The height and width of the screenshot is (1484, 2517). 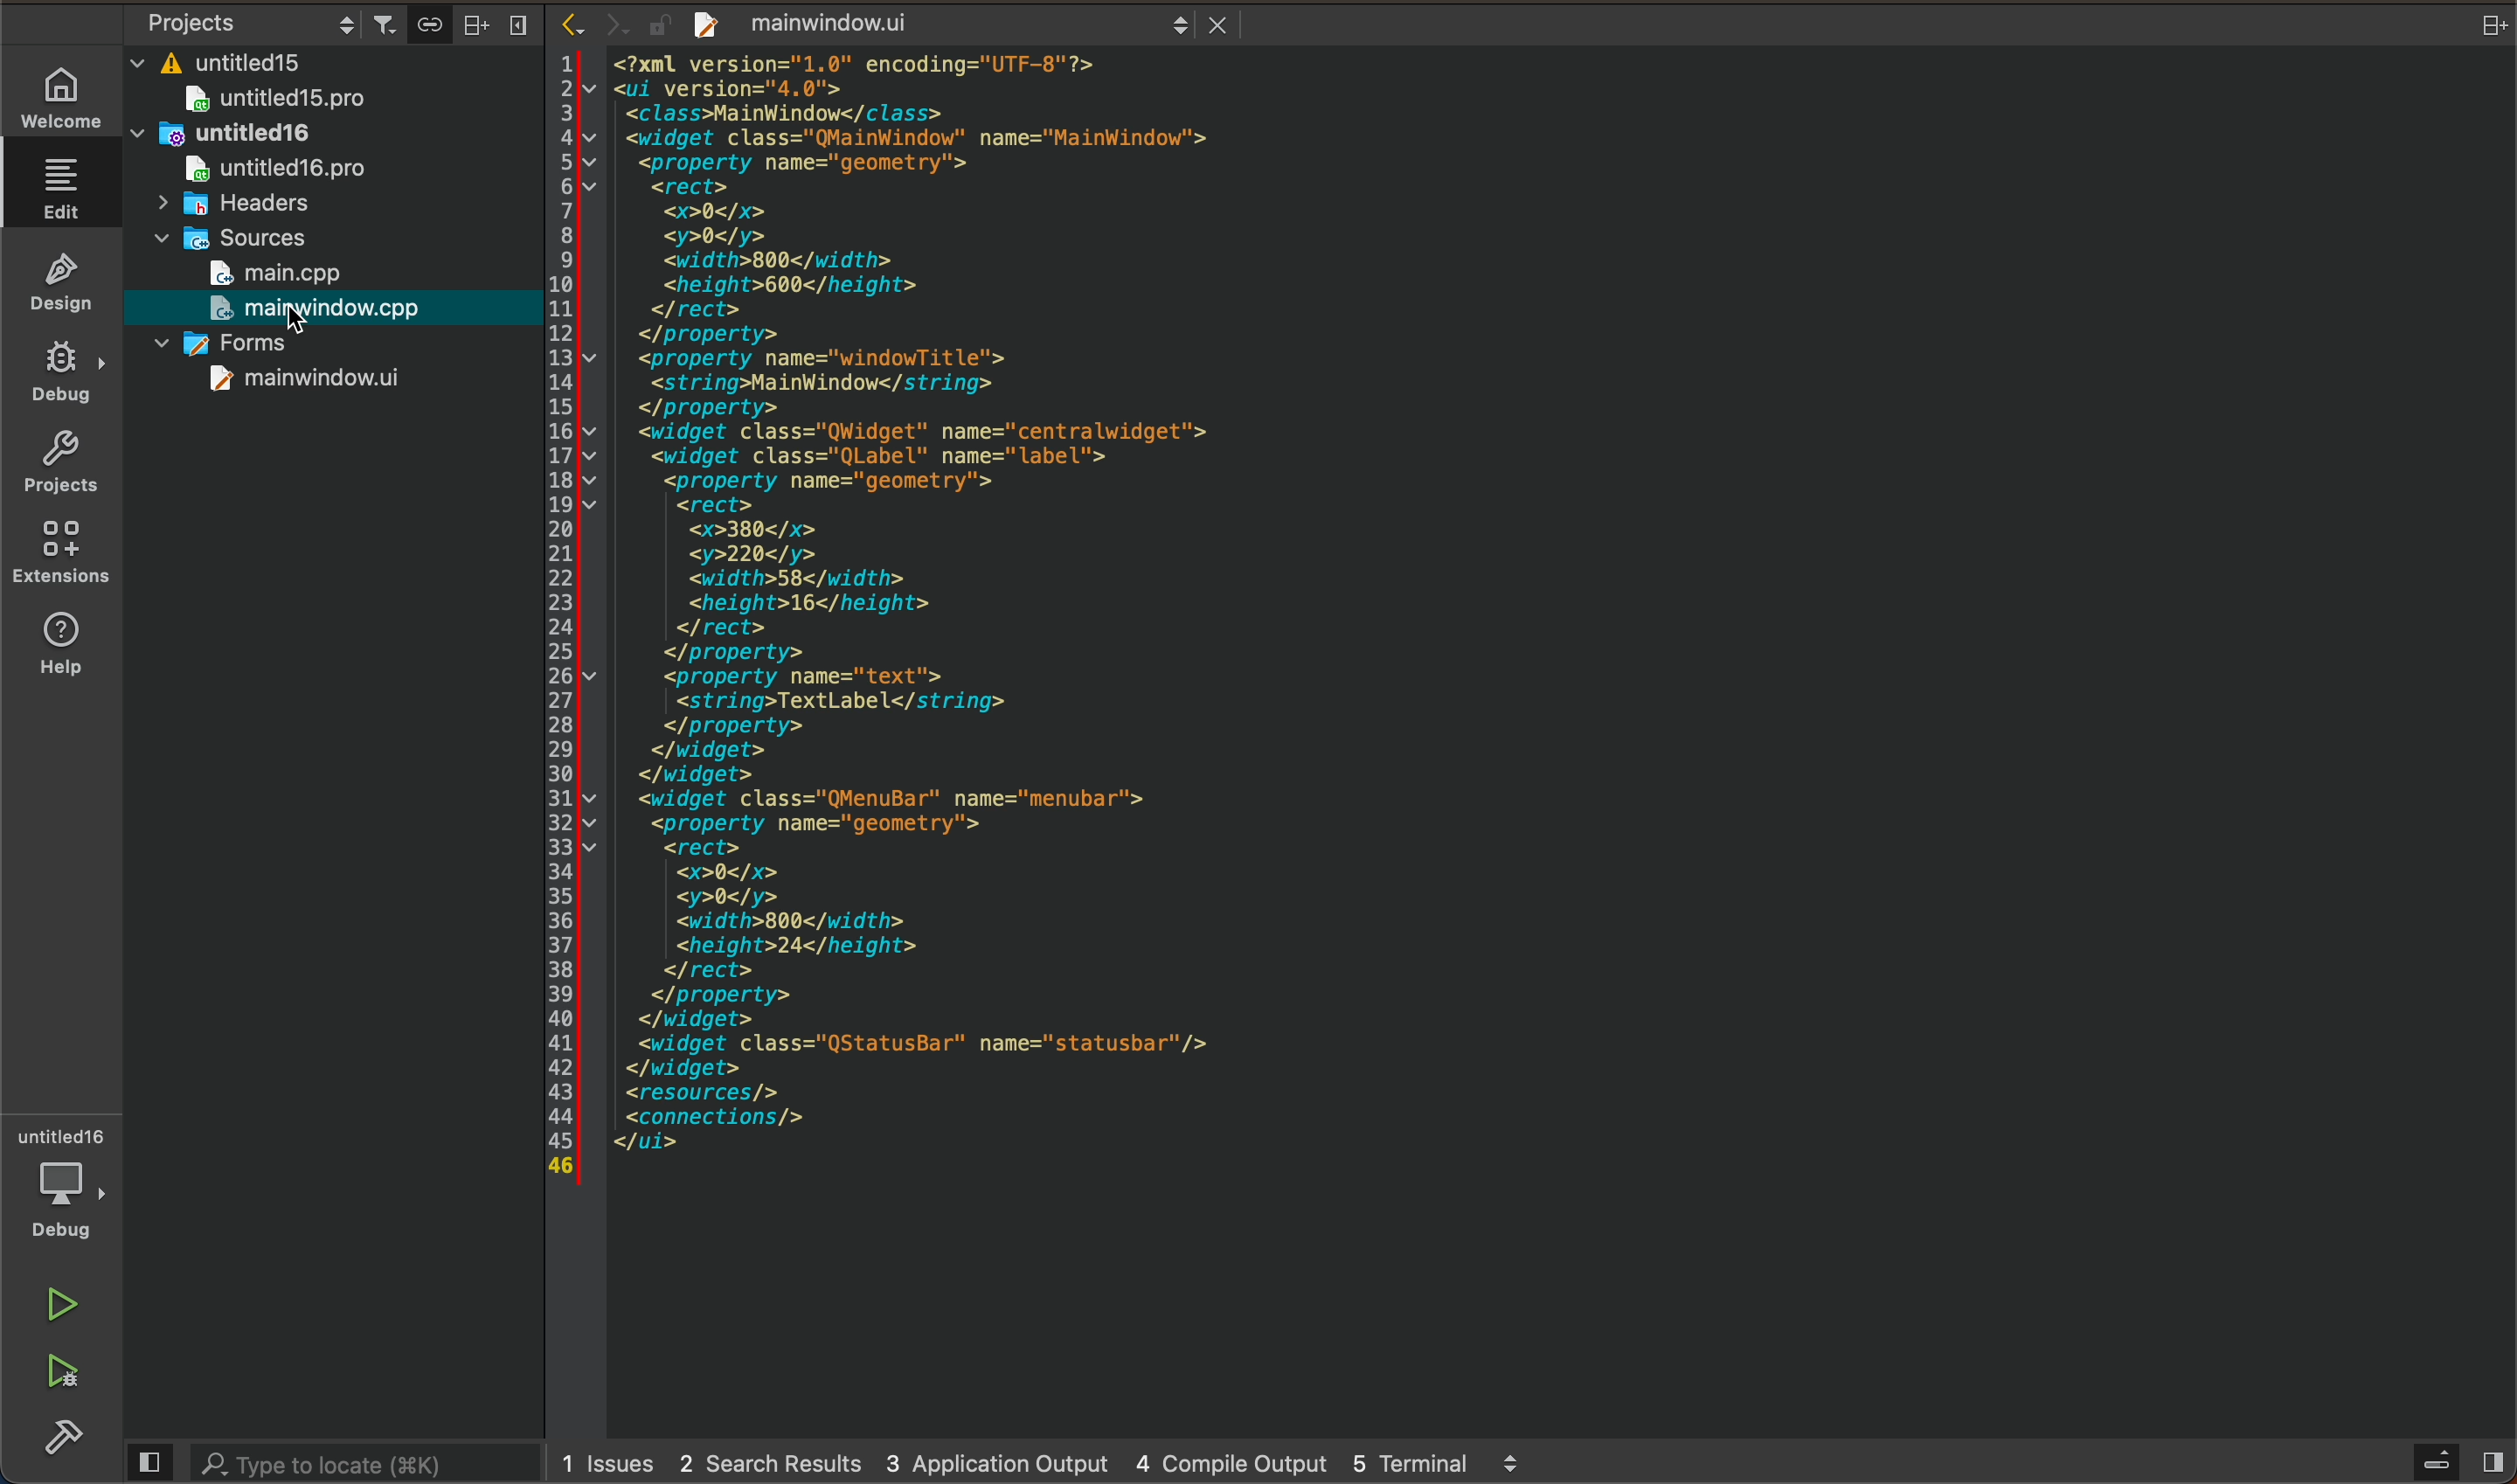 What do you see at coordinates (257, 172) in the screenshot?
I see `untitled16.pro` at bounding box center [257, 172].